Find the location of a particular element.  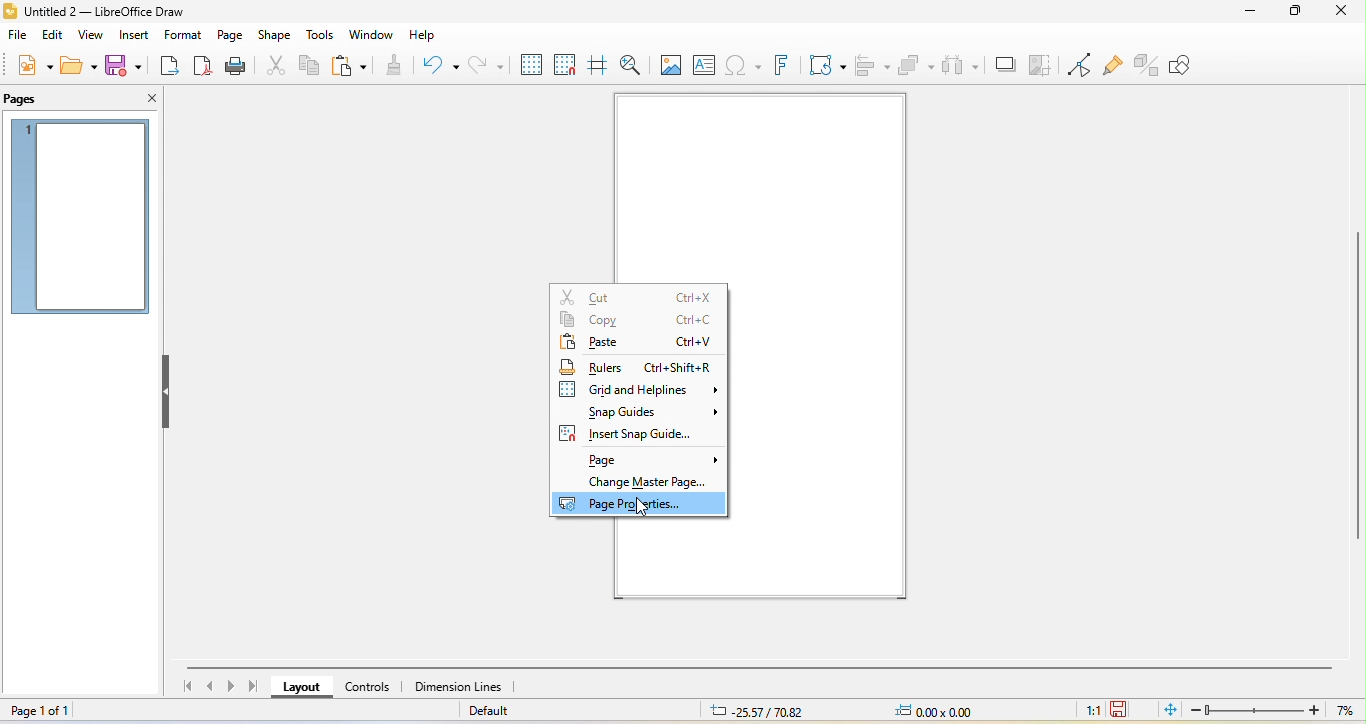

image is located at coordinates (670, 64).